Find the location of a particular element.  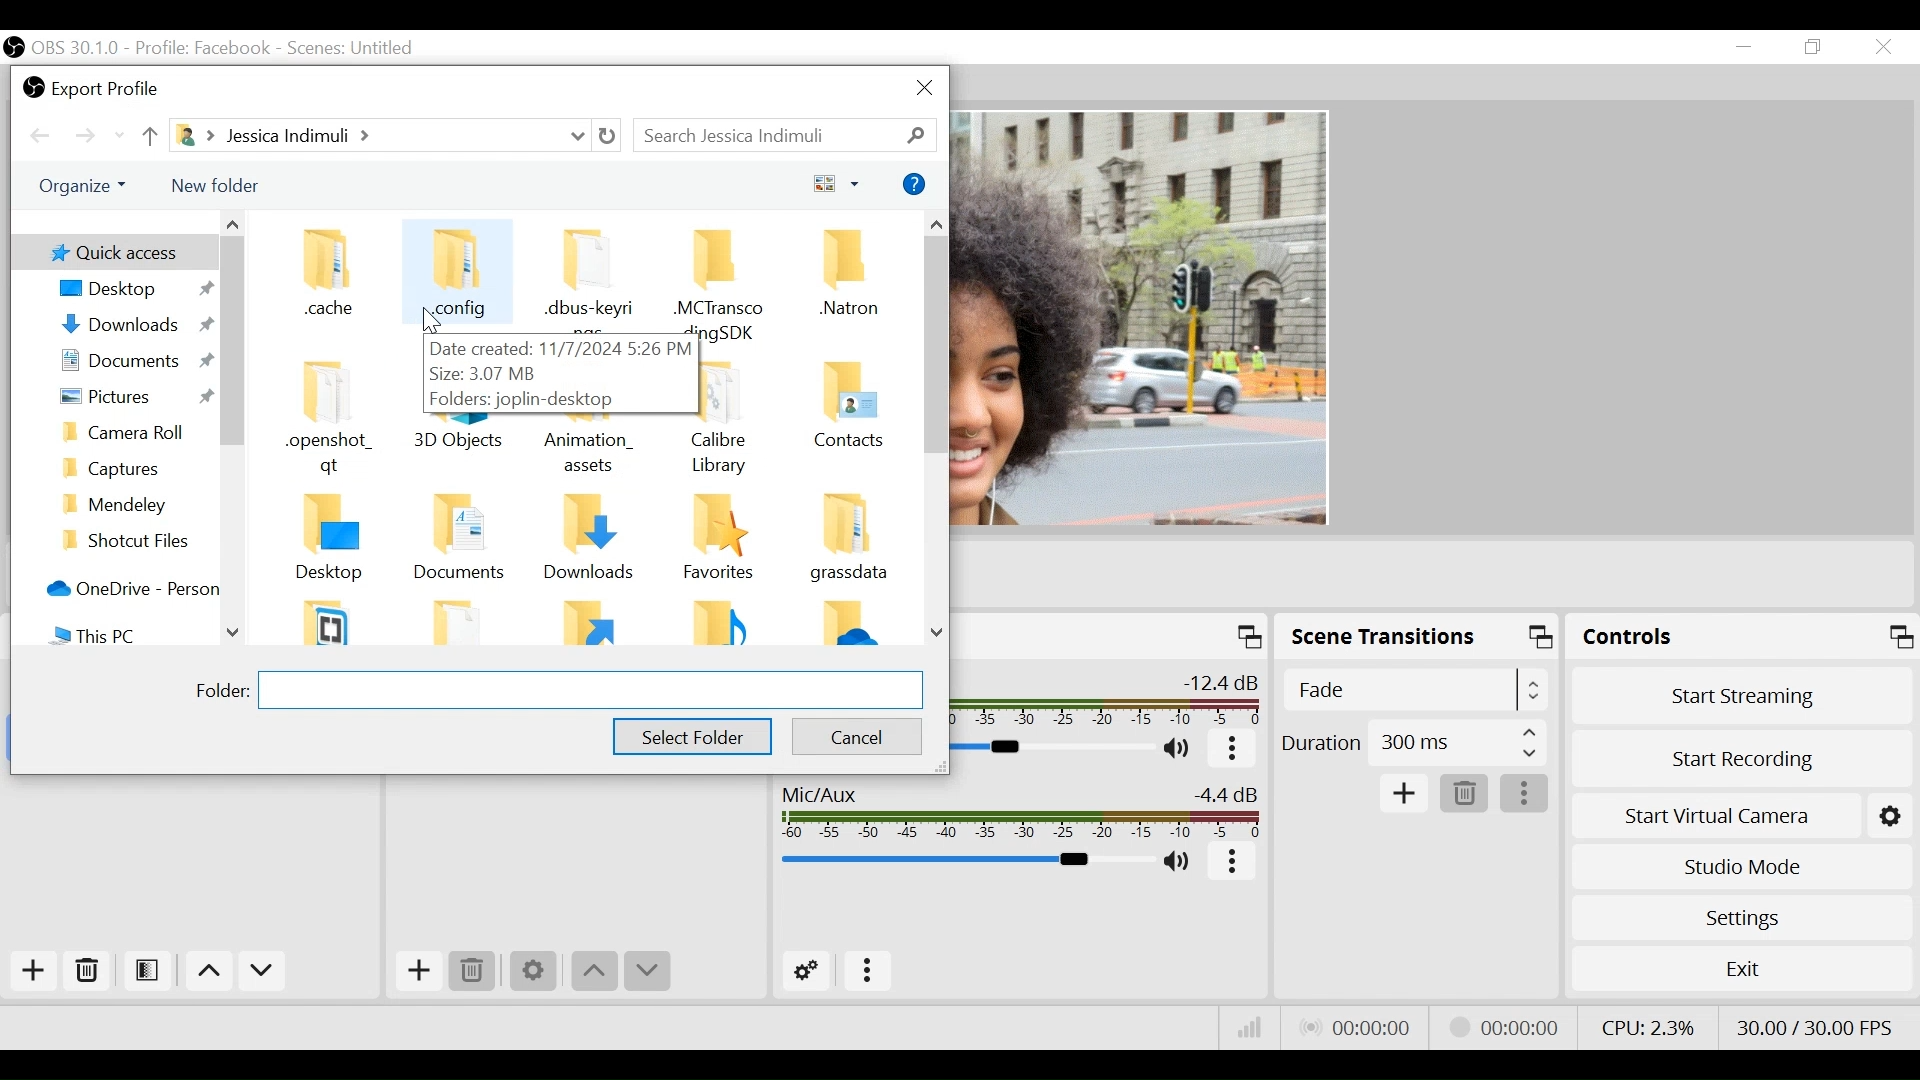

Add is located at coordinates (34, 971).